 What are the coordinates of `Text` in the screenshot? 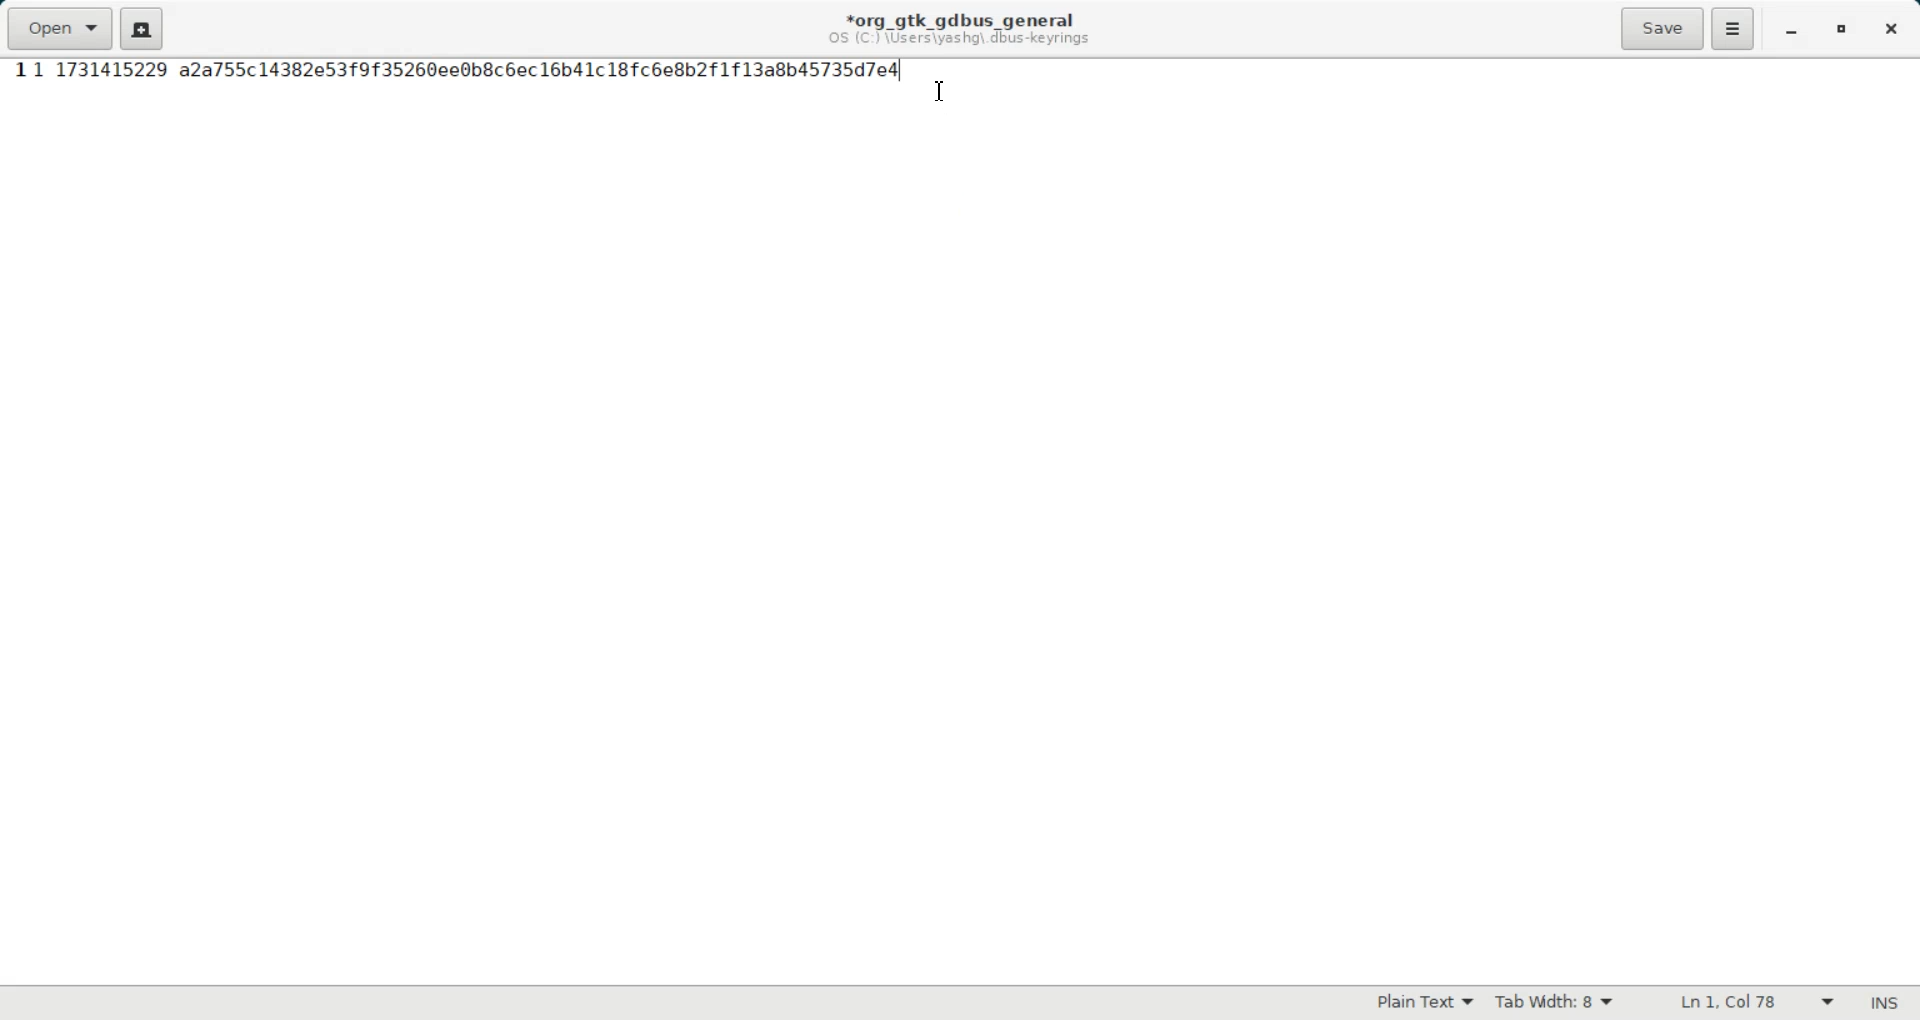 It's located at (1883, 1003).